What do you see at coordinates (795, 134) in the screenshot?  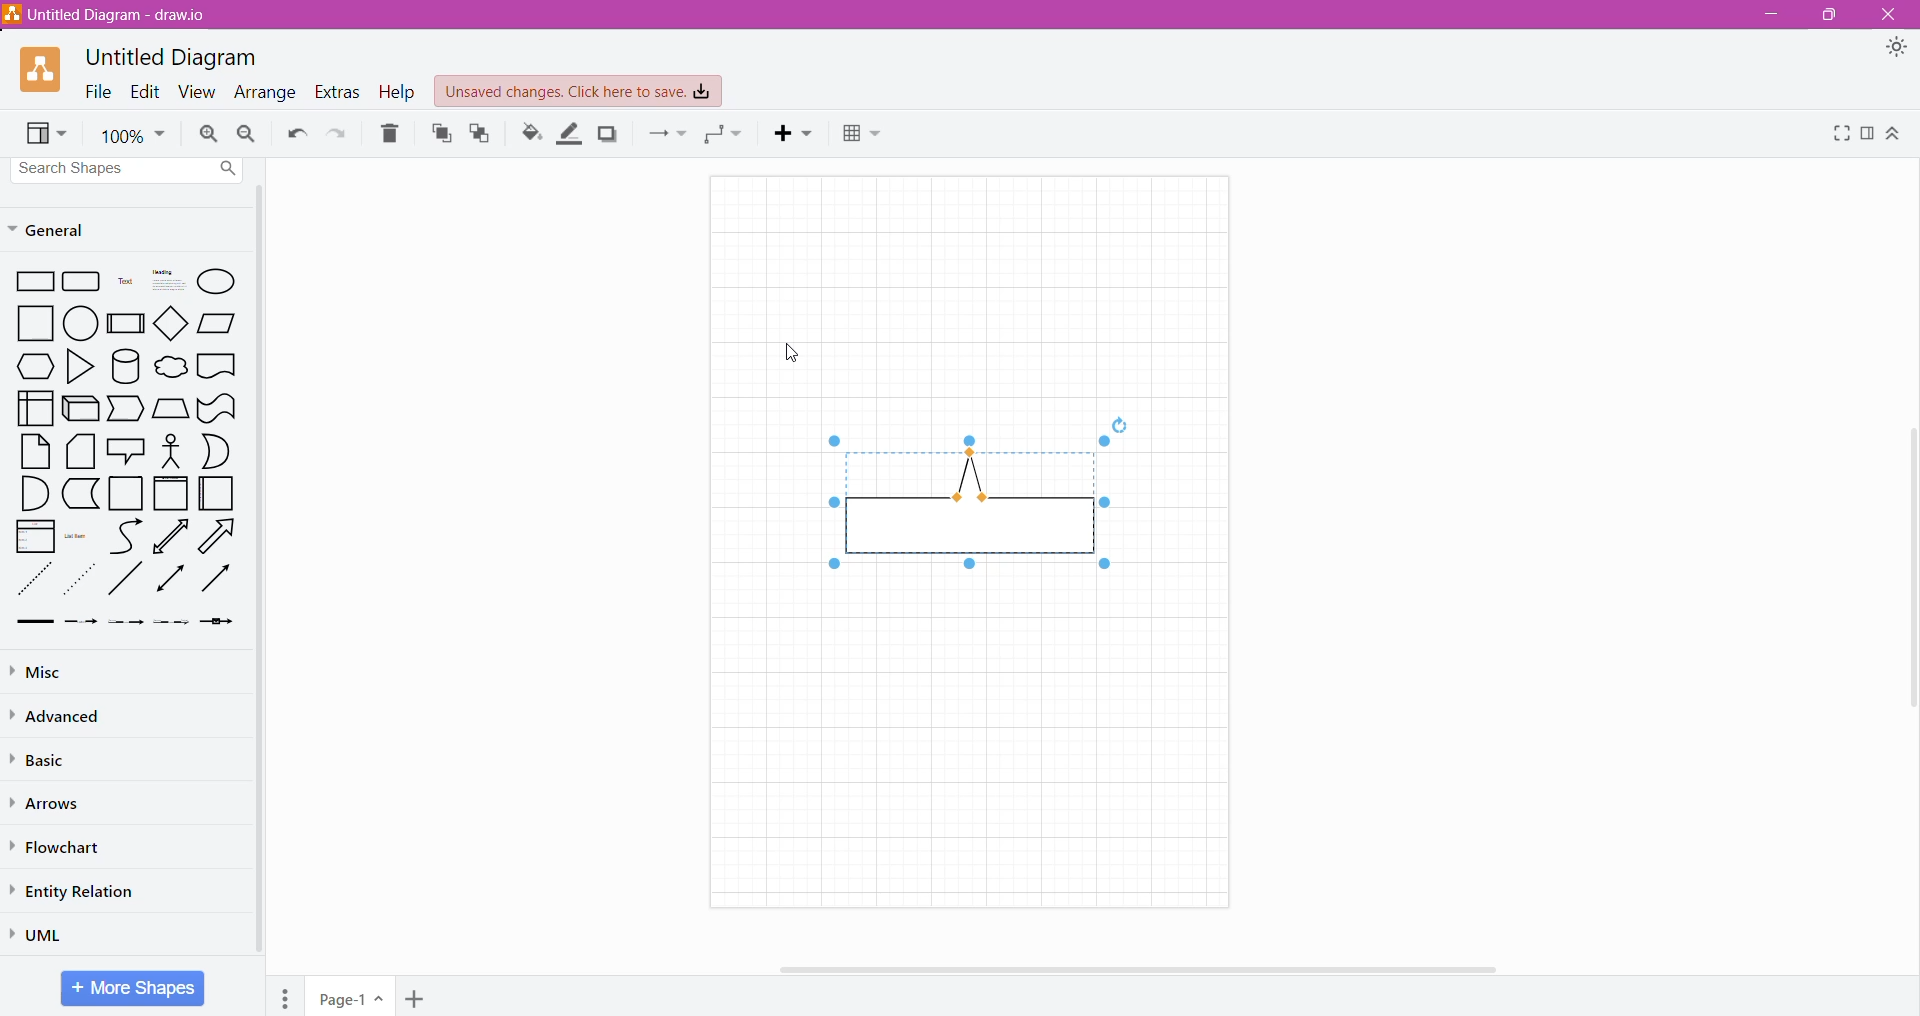 I see `Insert` at bounding box center [795, 134].